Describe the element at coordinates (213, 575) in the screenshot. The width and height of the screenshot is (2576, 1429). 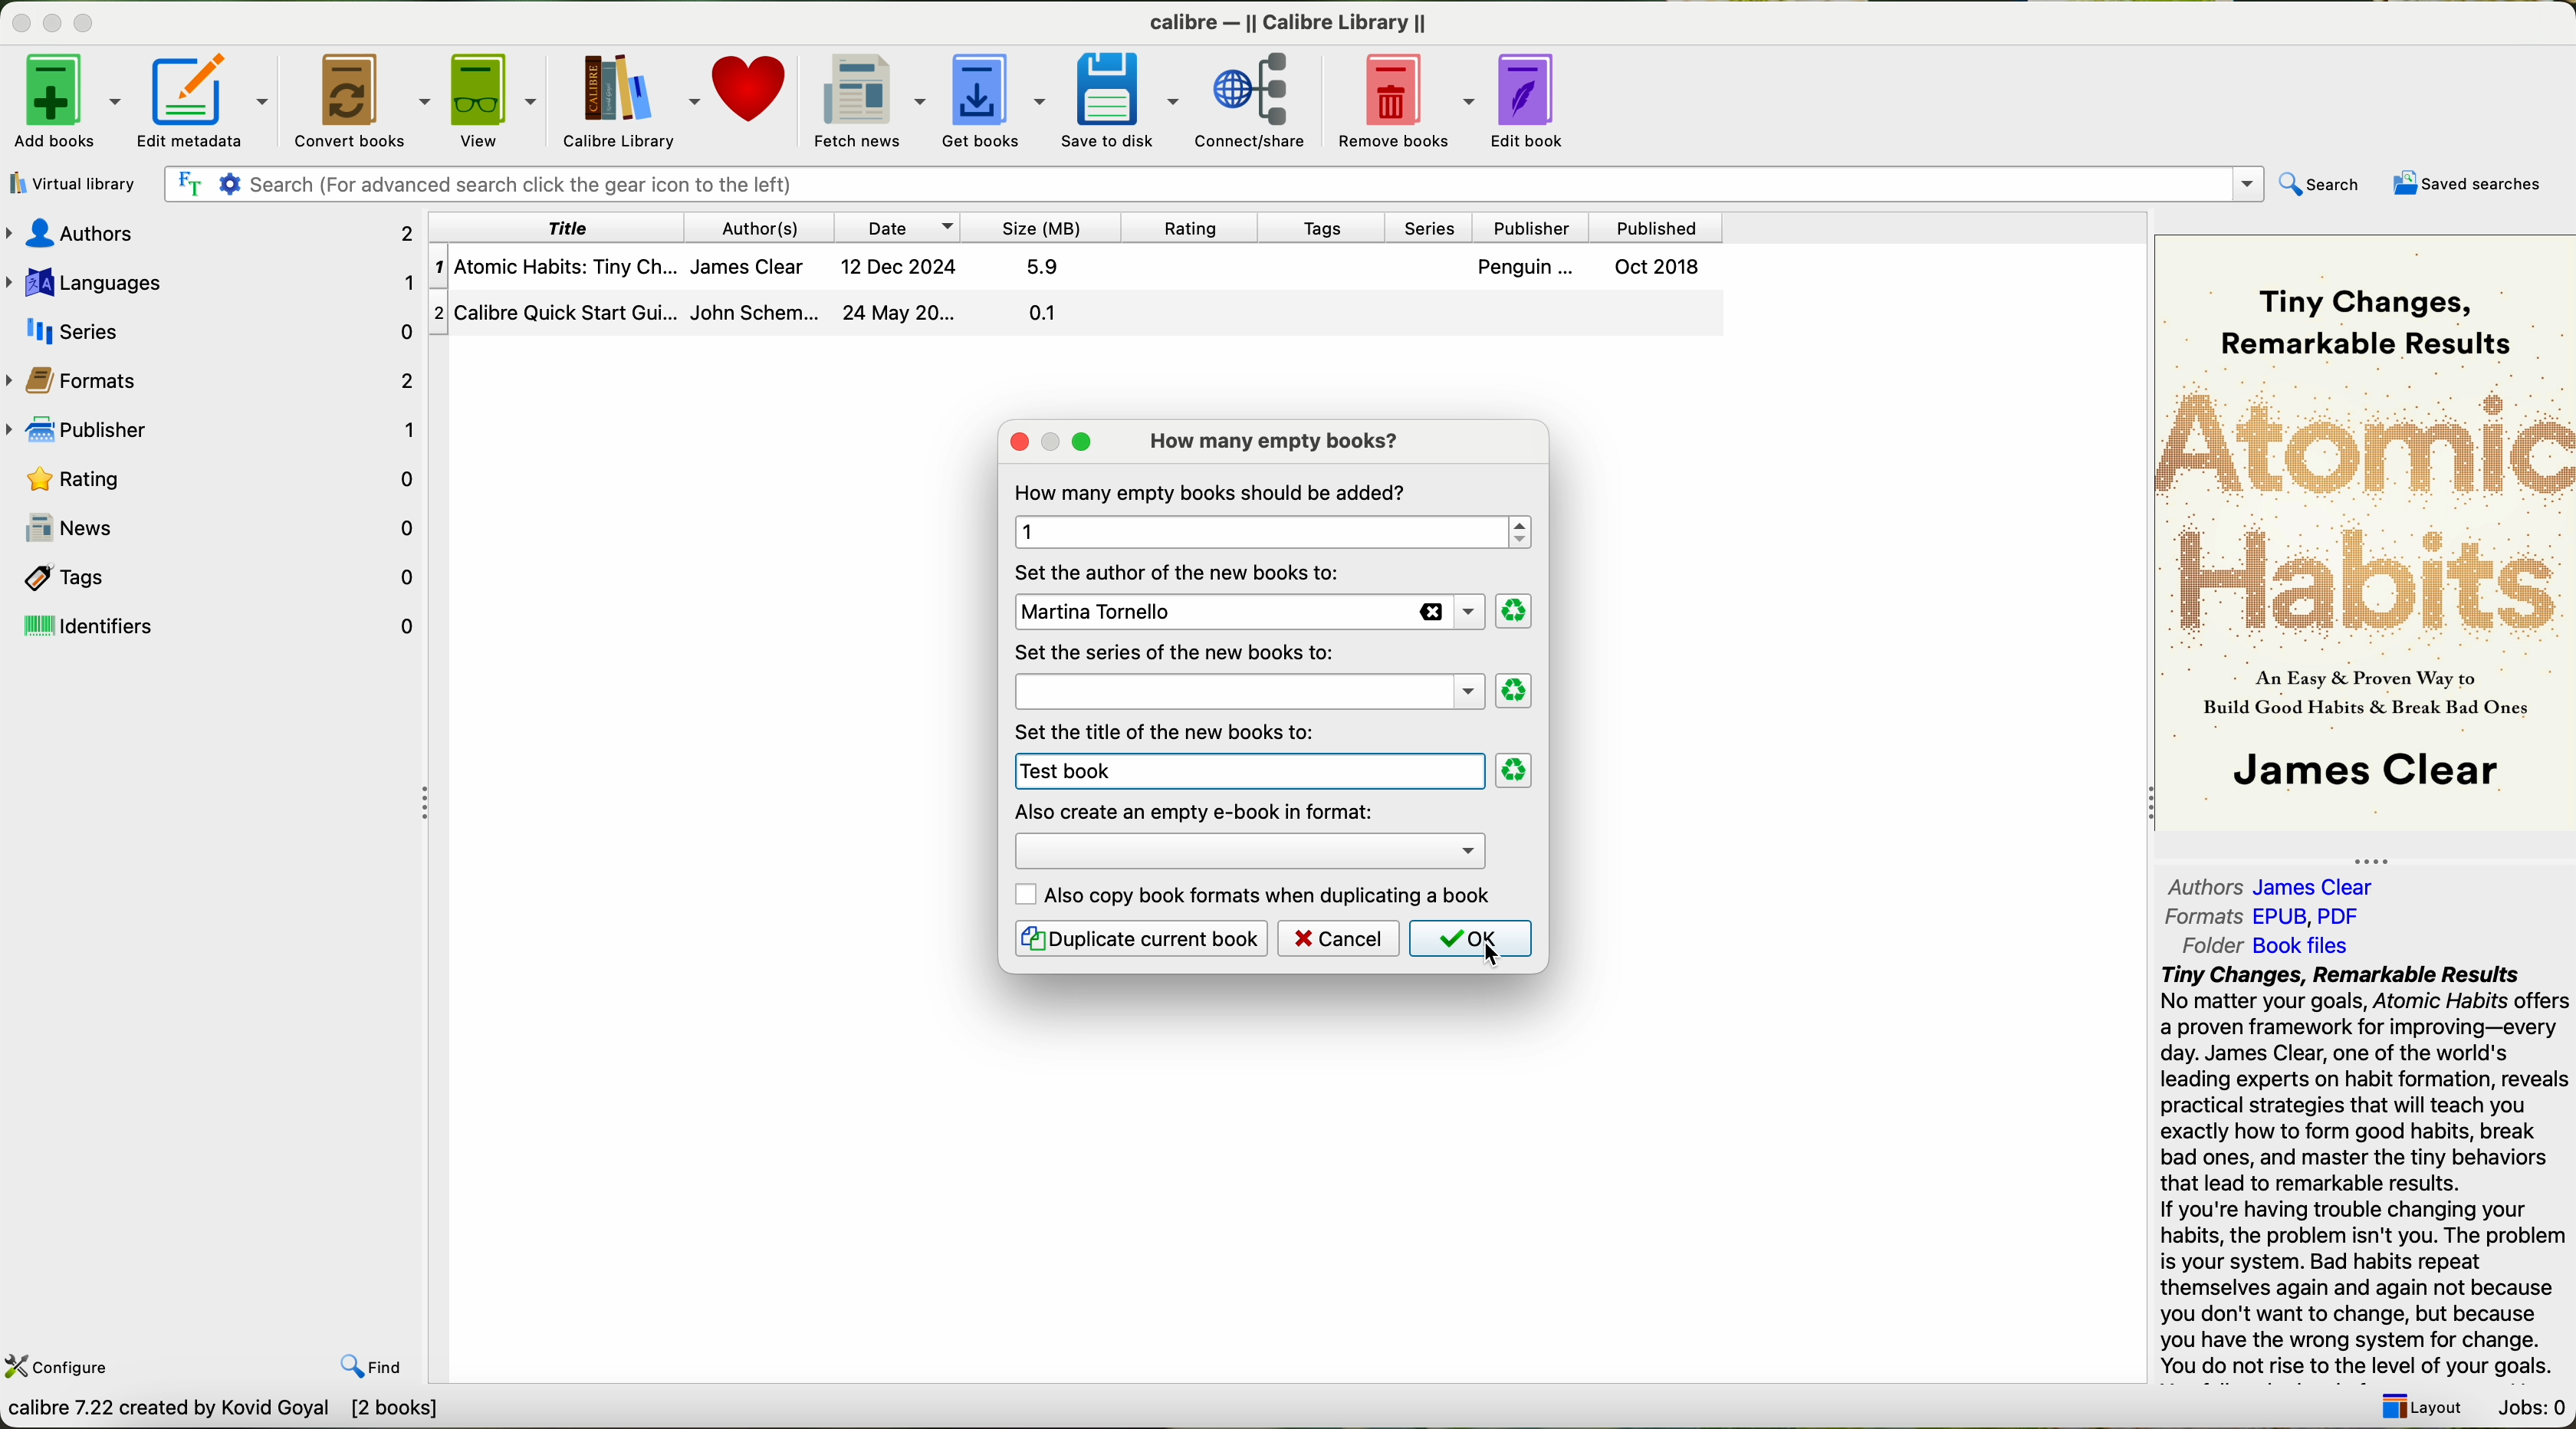
I see `tags` at that location.